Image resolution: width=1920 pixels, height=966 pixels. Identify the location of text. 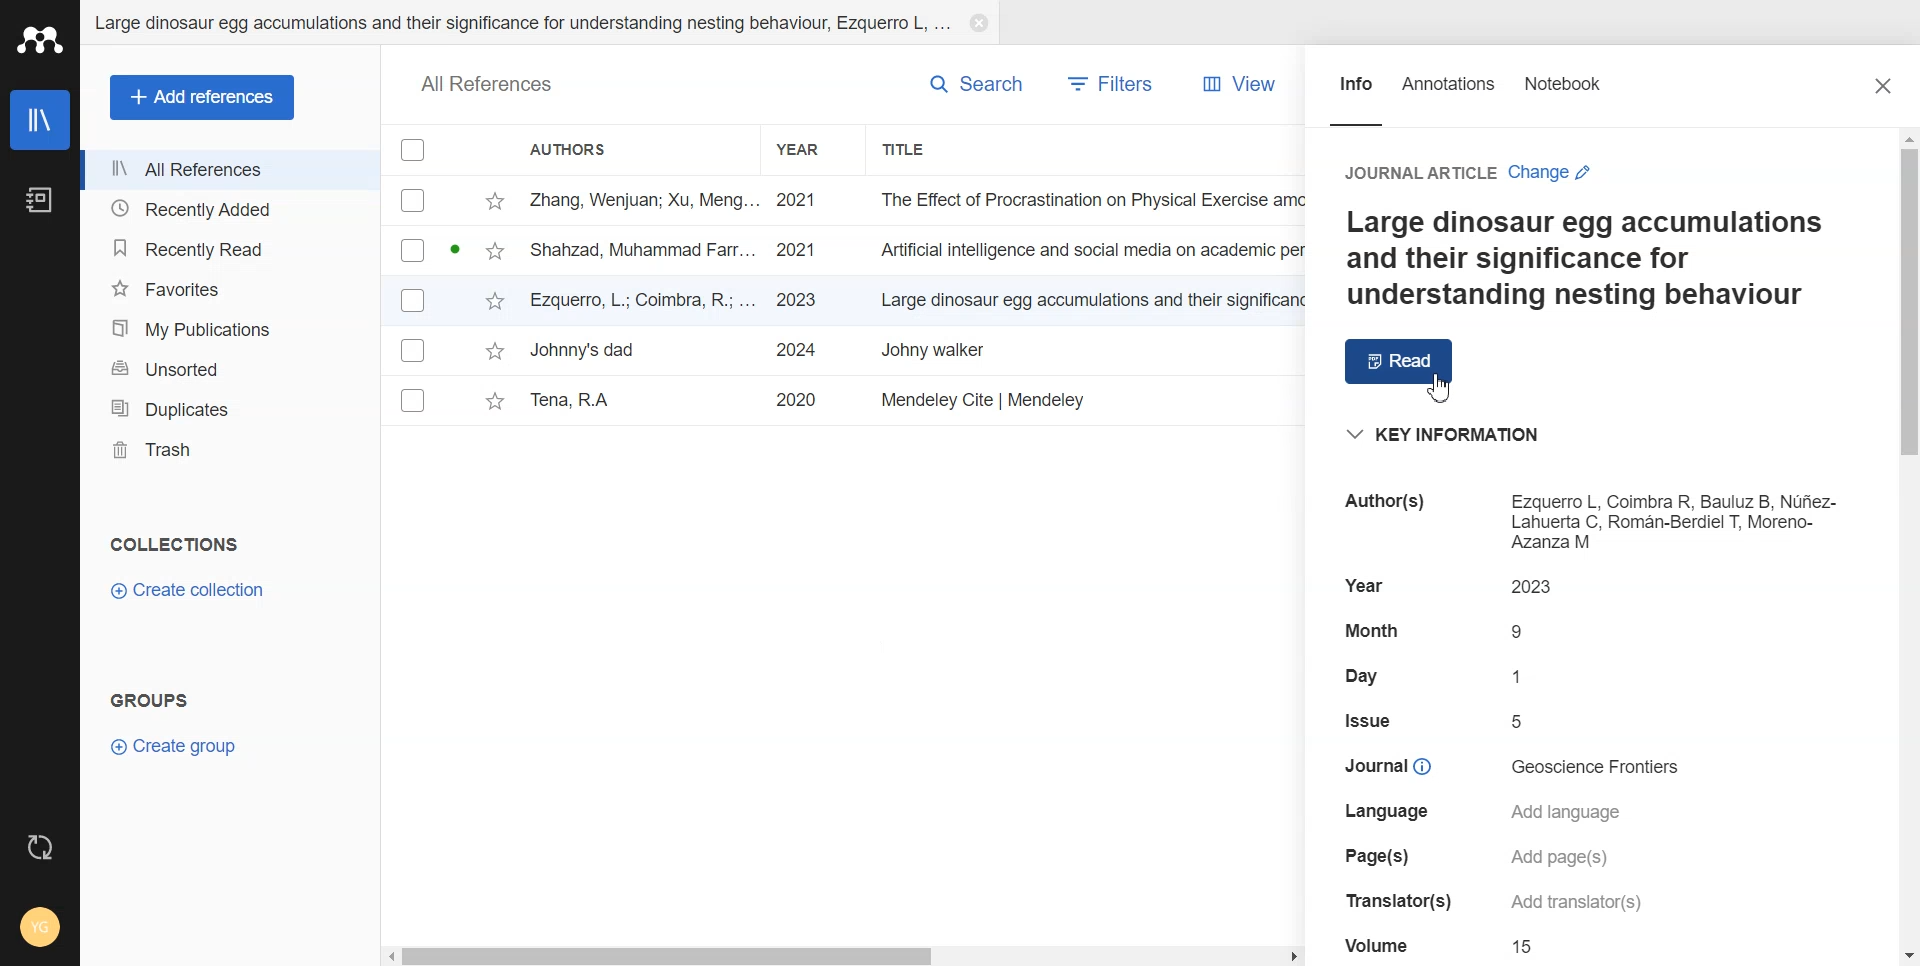
(1407, 171).